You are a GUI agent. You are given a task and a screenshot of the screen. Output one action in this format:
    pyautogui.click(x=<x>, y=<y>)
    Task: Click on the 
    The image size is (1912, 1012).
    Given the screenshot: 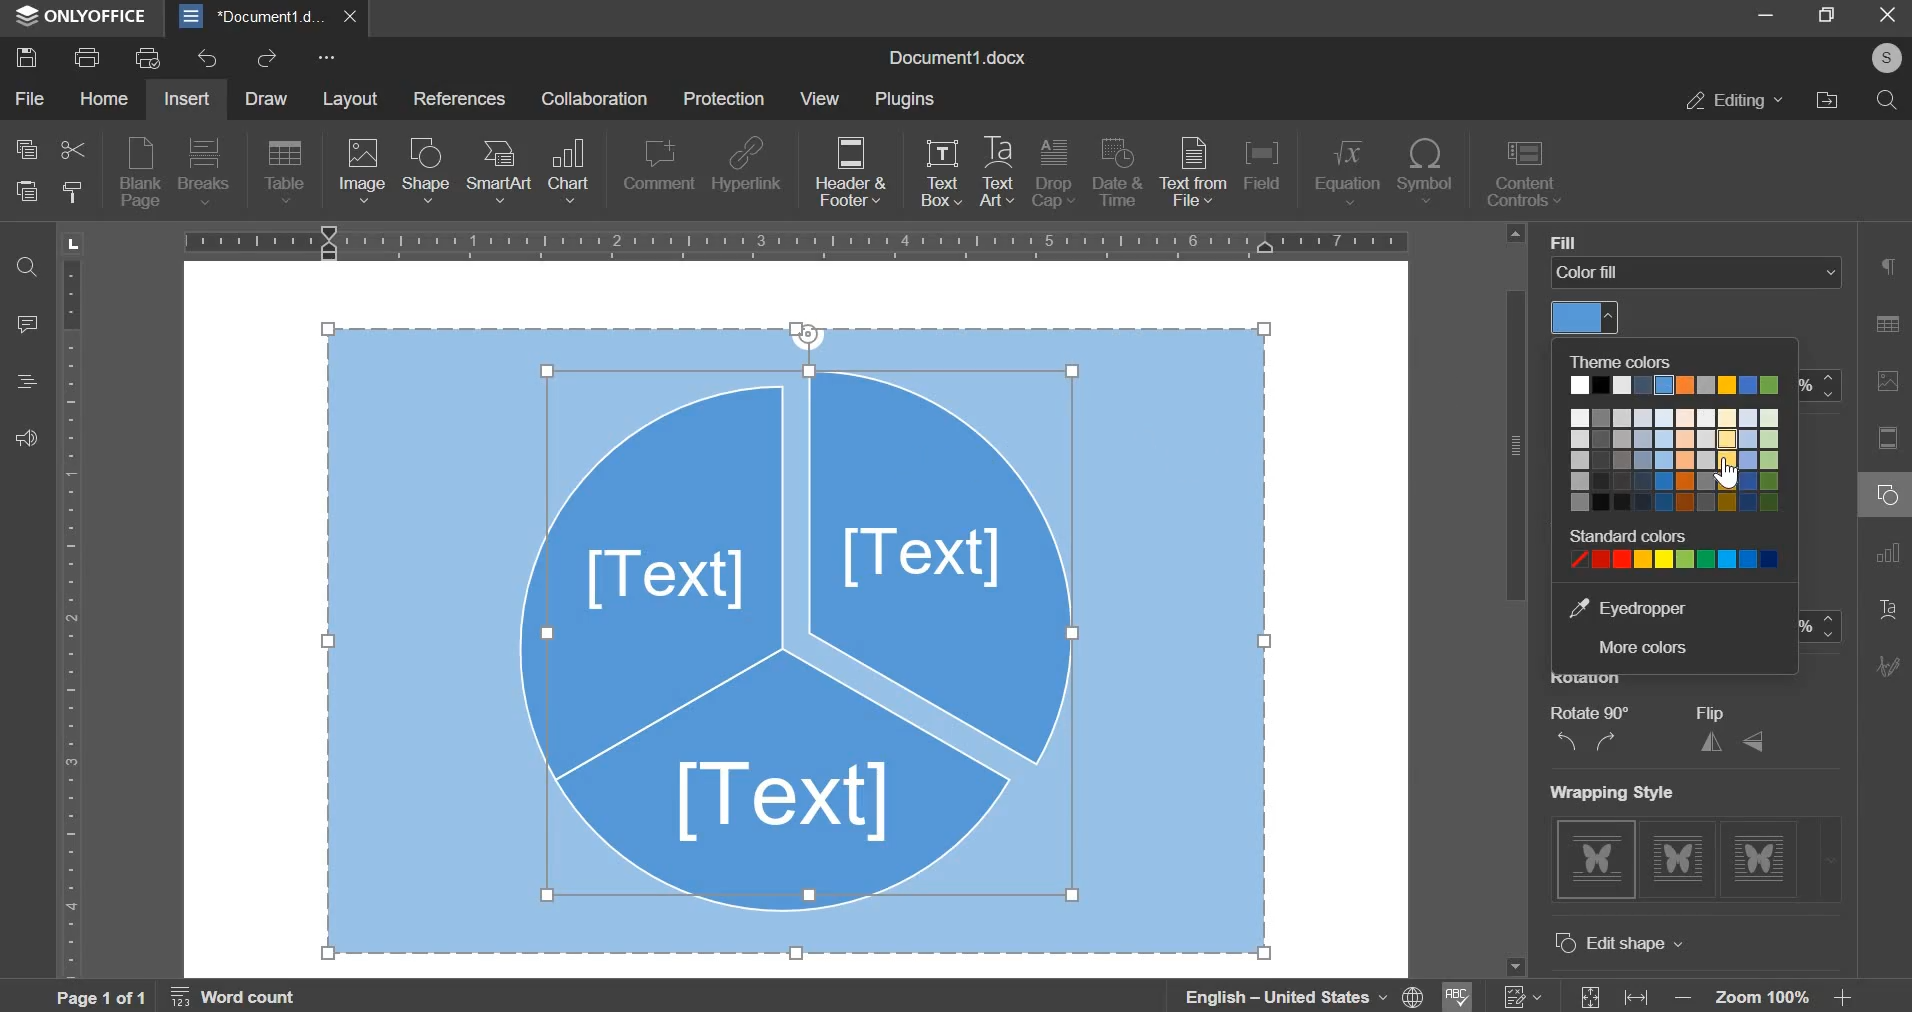 What is the action you would take?
    pyautogui.click(x=1712, y=712)
    